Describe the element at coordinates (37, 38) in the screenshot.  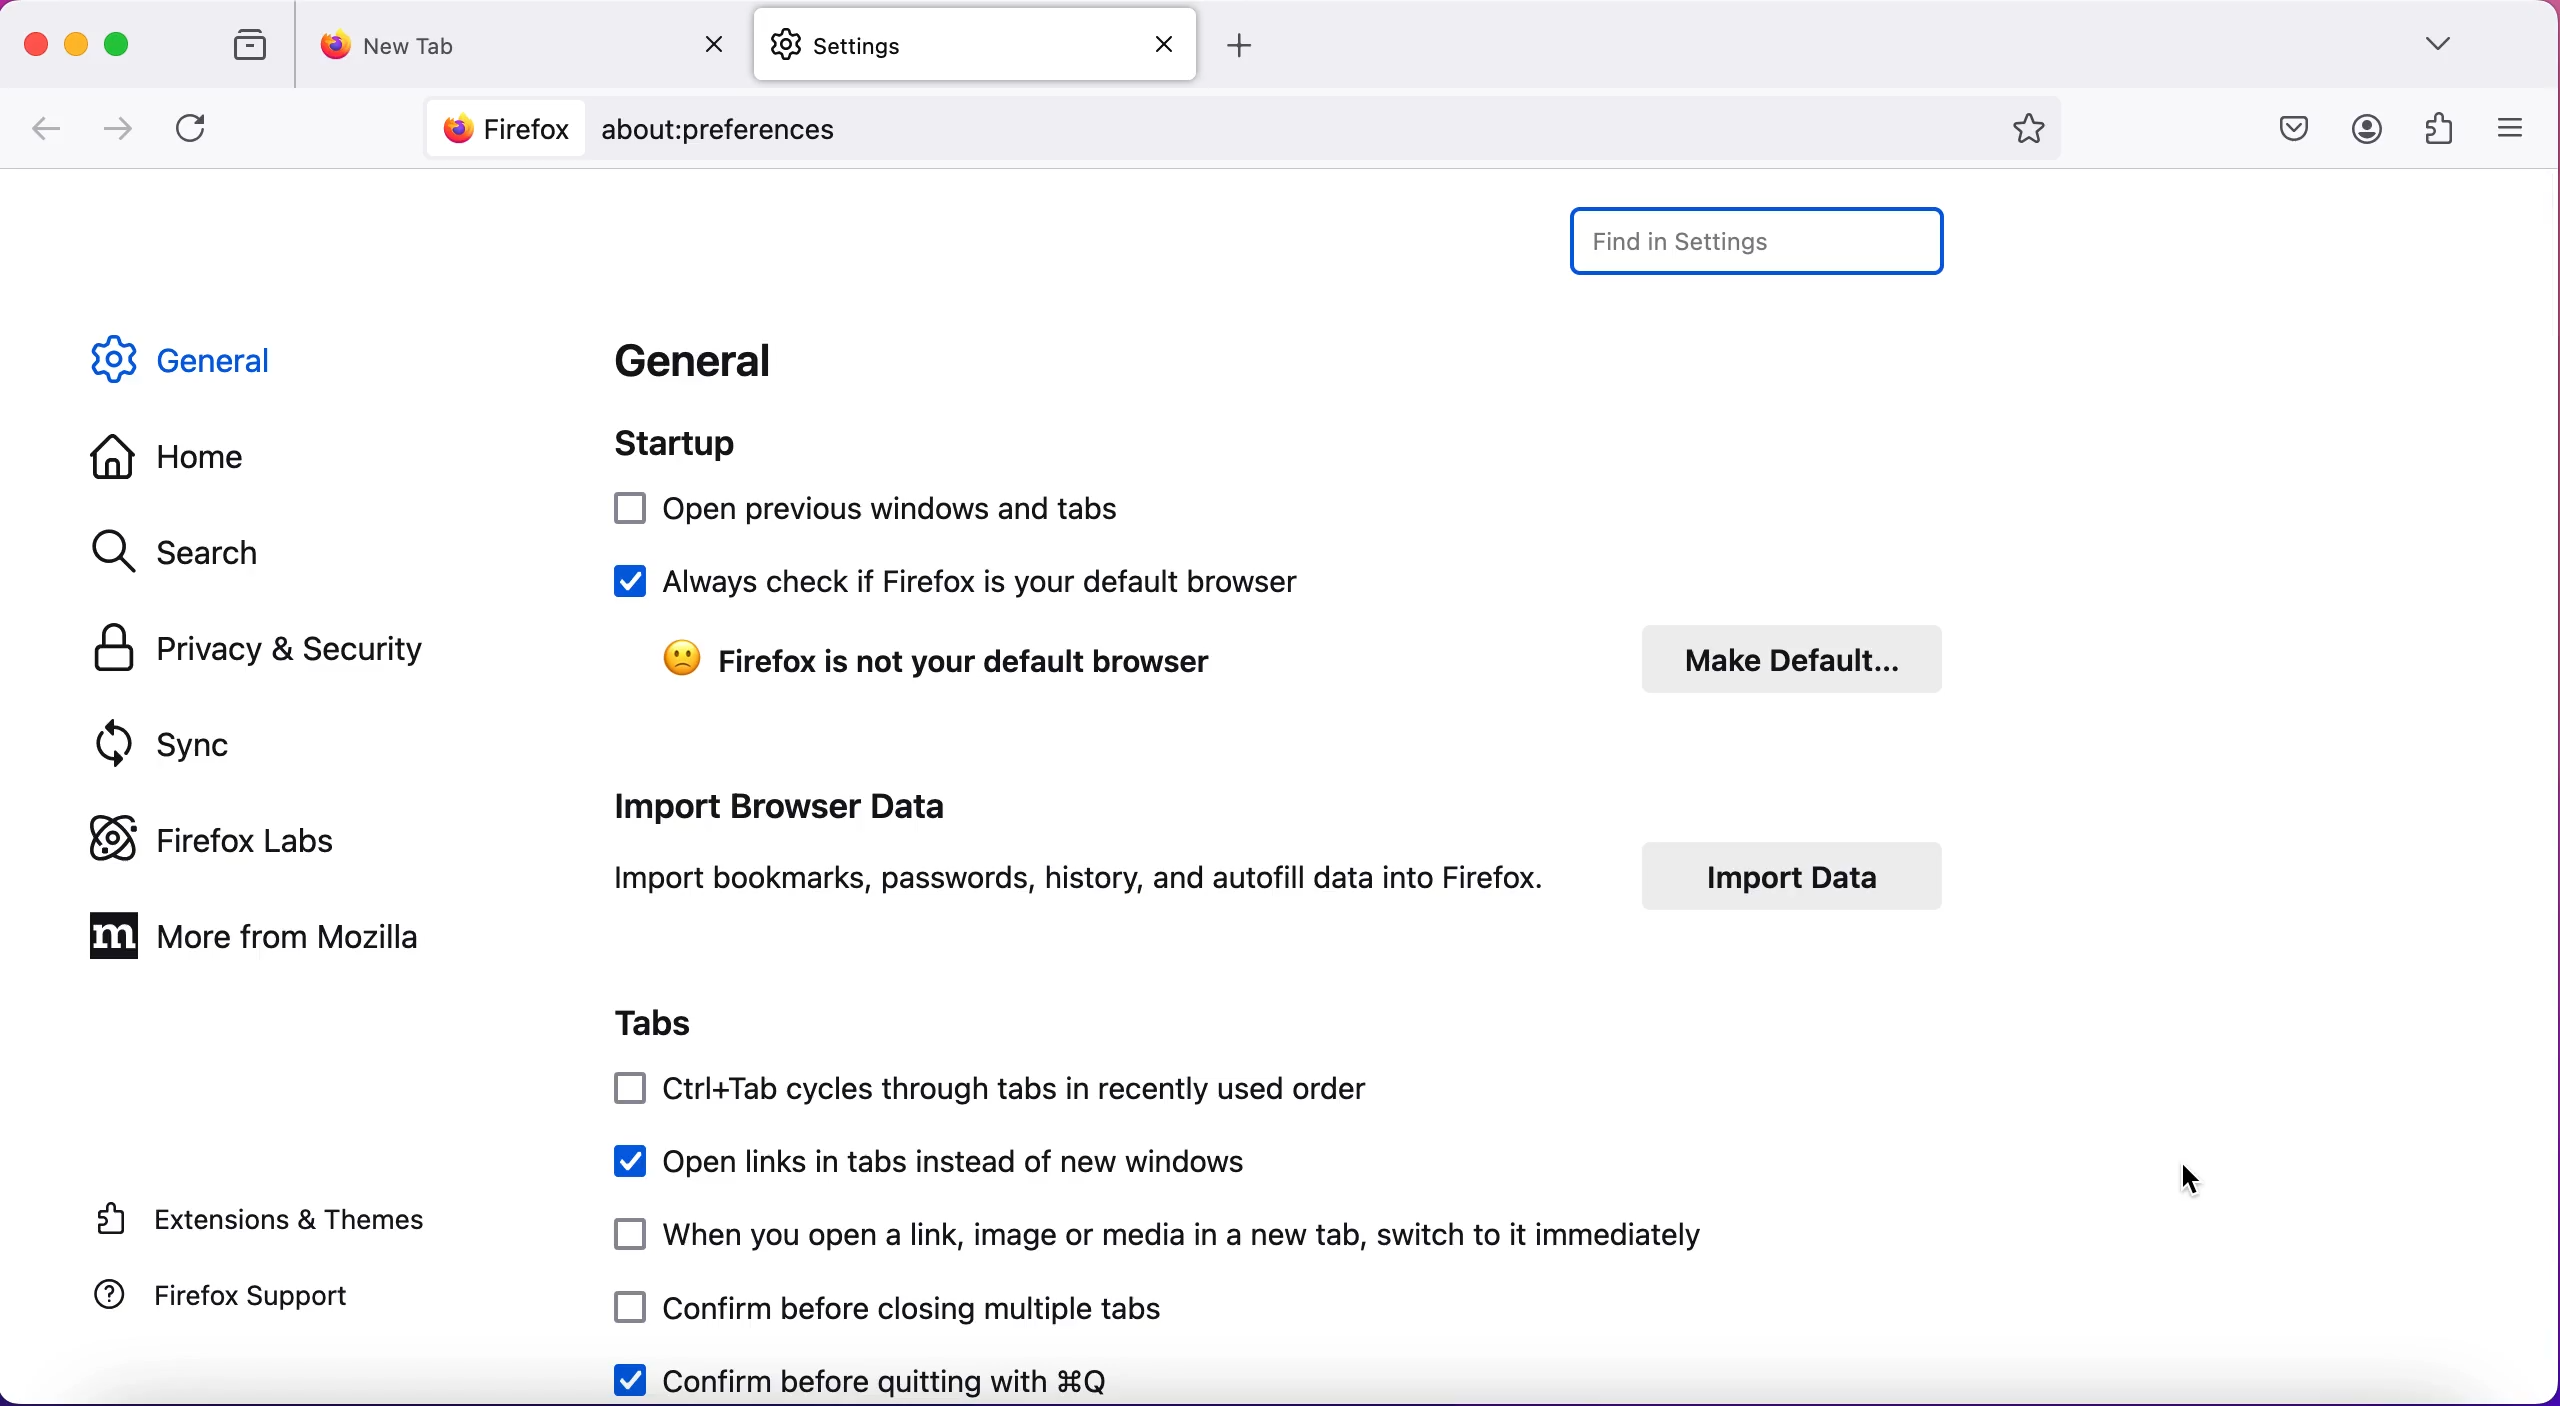
I see `close` at that location.